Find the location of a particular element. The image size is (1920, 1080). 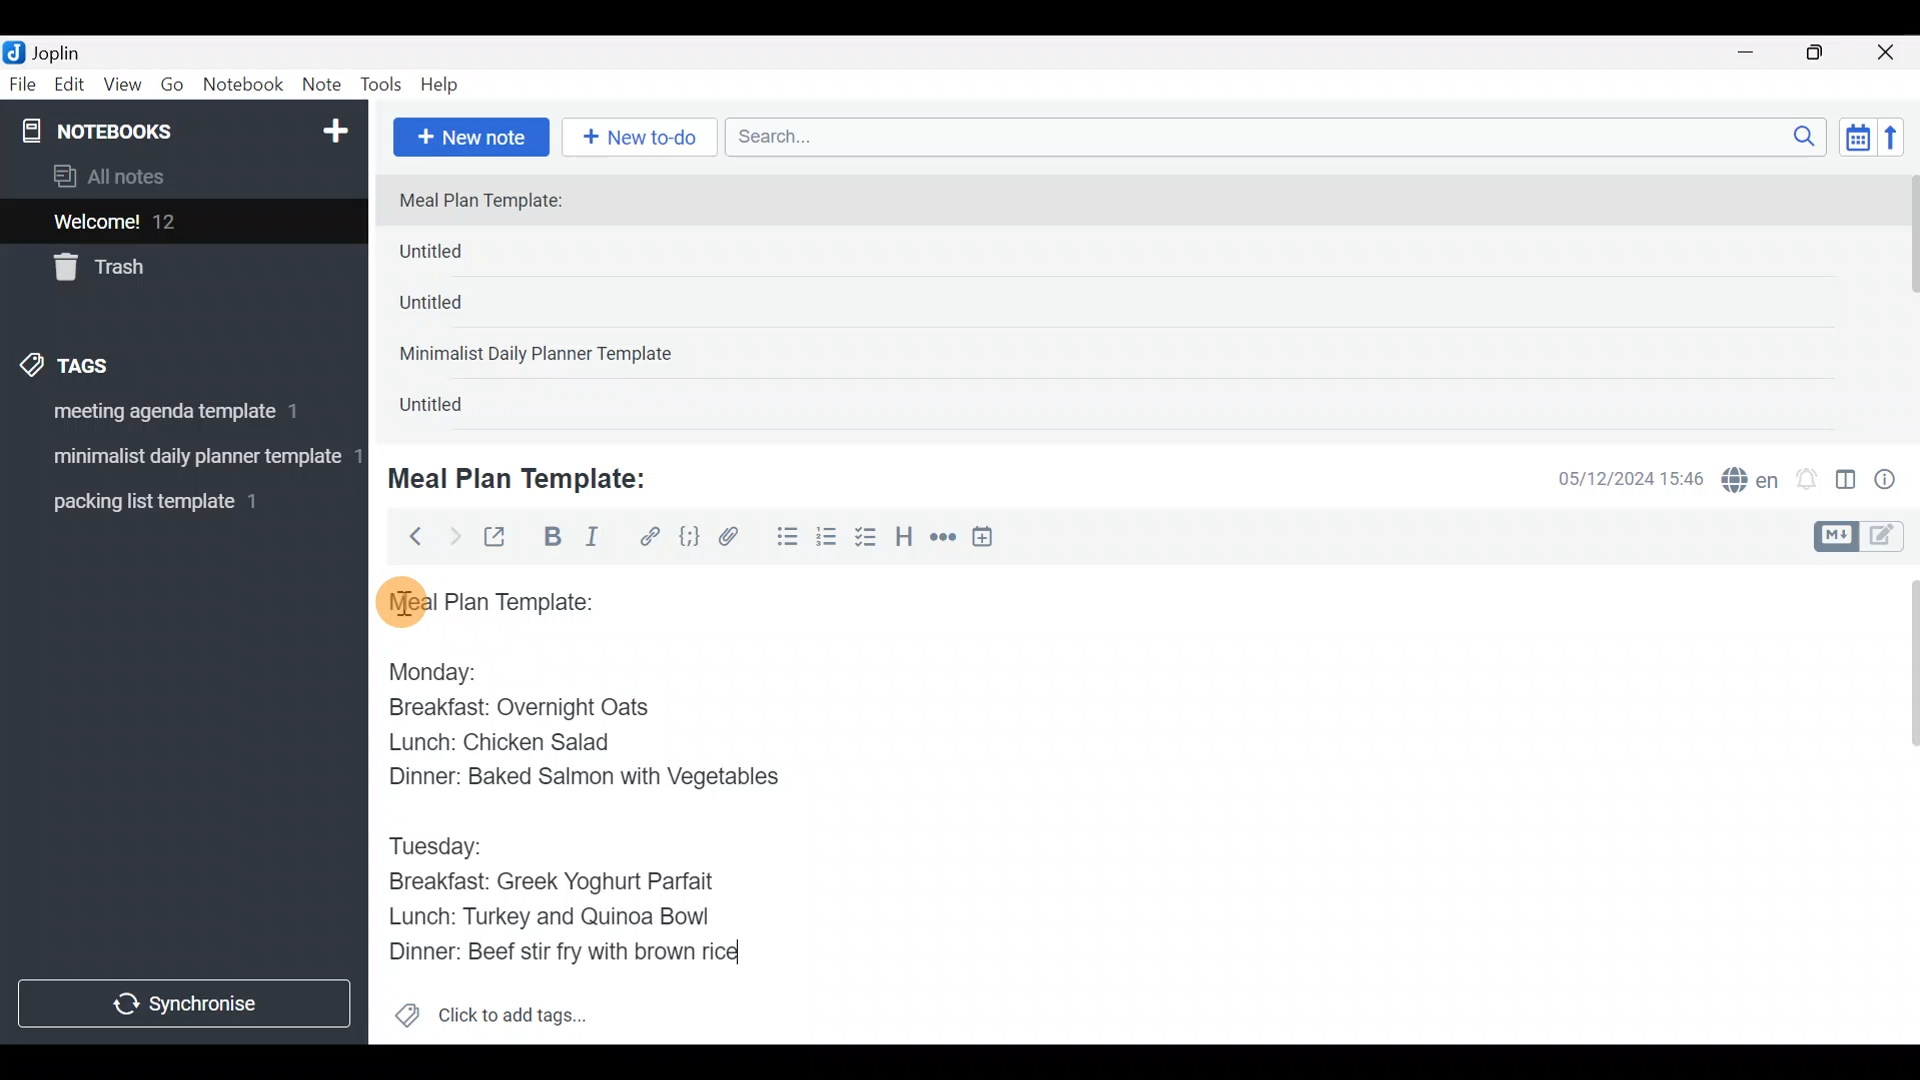

Close is located at coordinates (1889, 54).